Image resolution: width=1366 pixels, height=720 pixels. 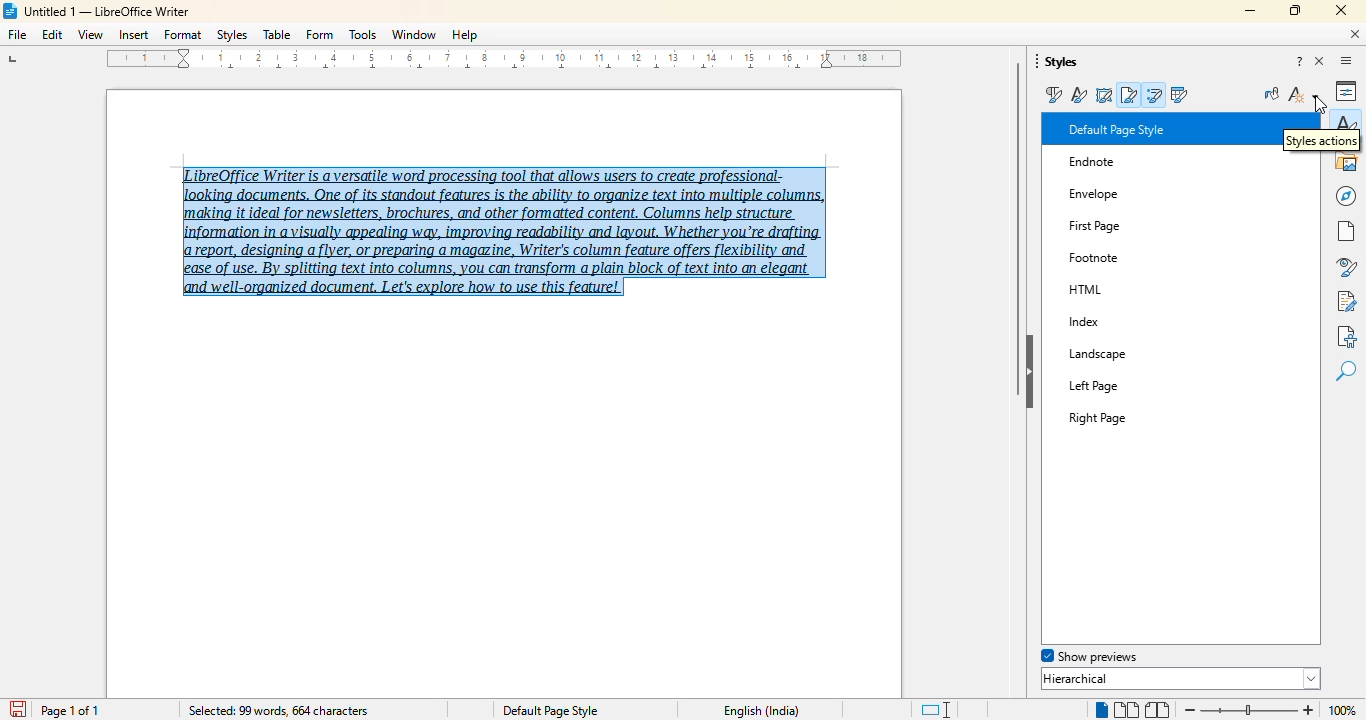 I want to click on page 1 of 1, so click(x=71, y=711).